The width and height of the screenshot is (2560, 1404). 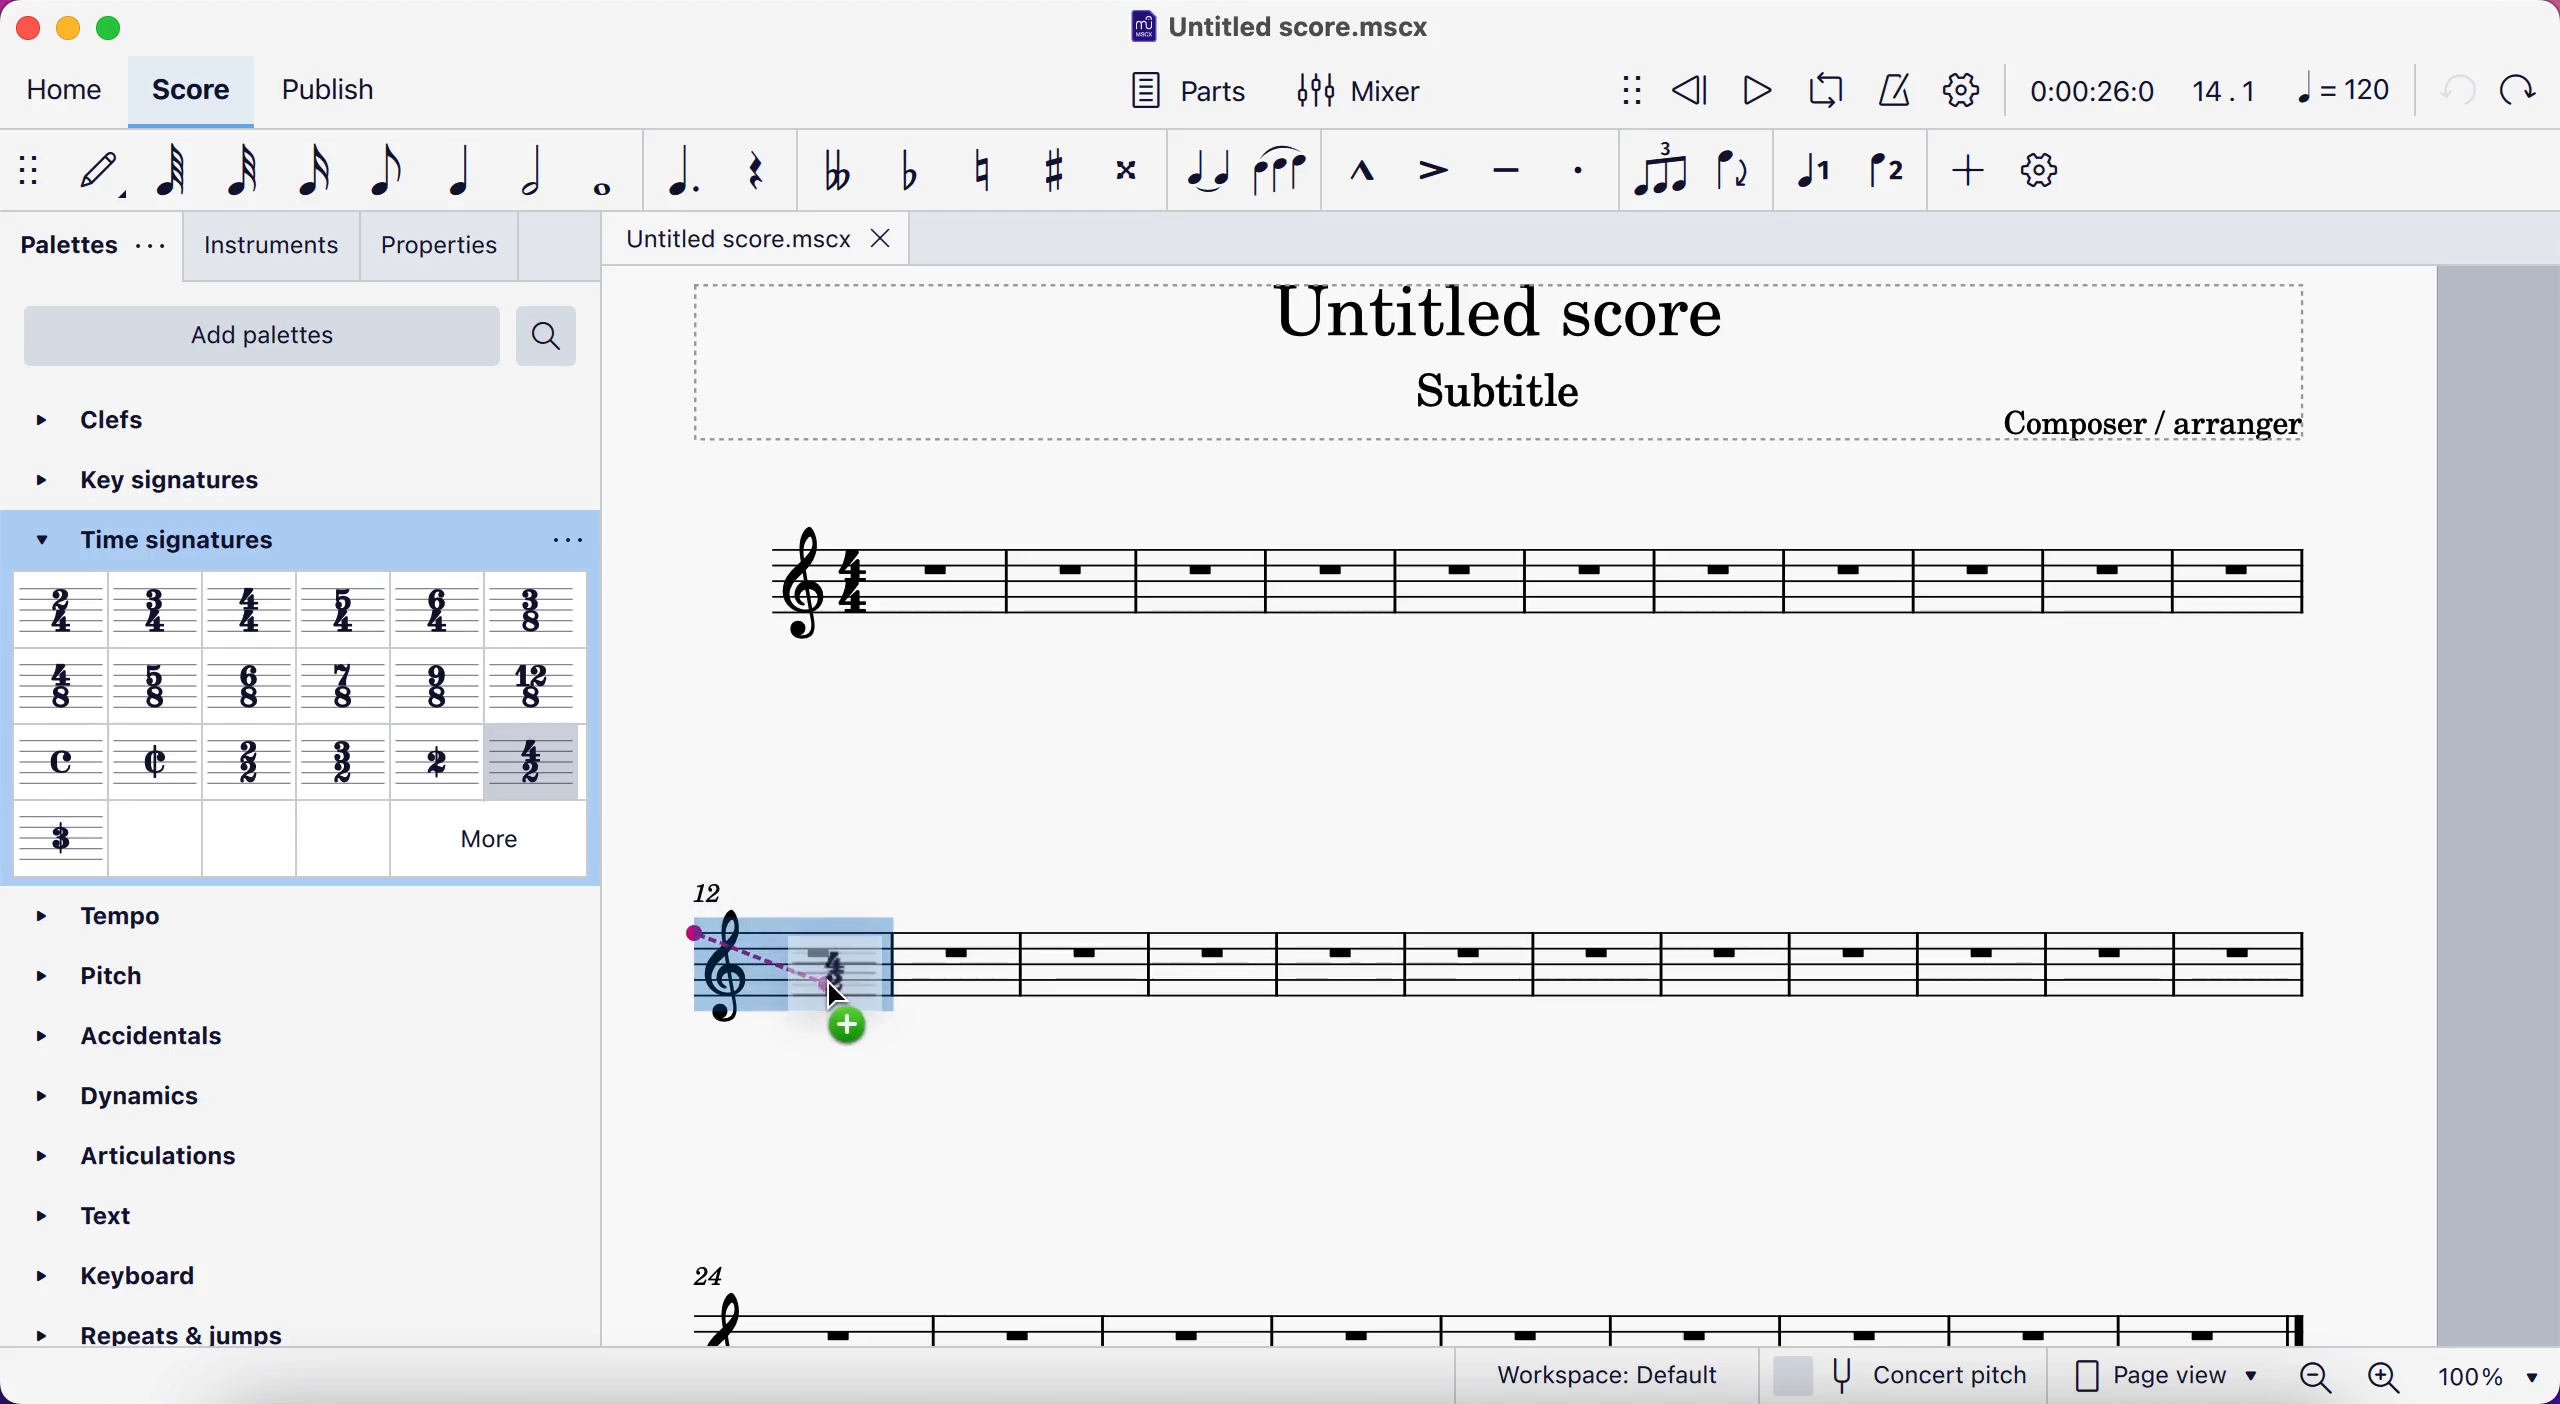 What do you see at coordinates (61, 760) in the screenshot?
I see `` at bounding box center [61, 760].